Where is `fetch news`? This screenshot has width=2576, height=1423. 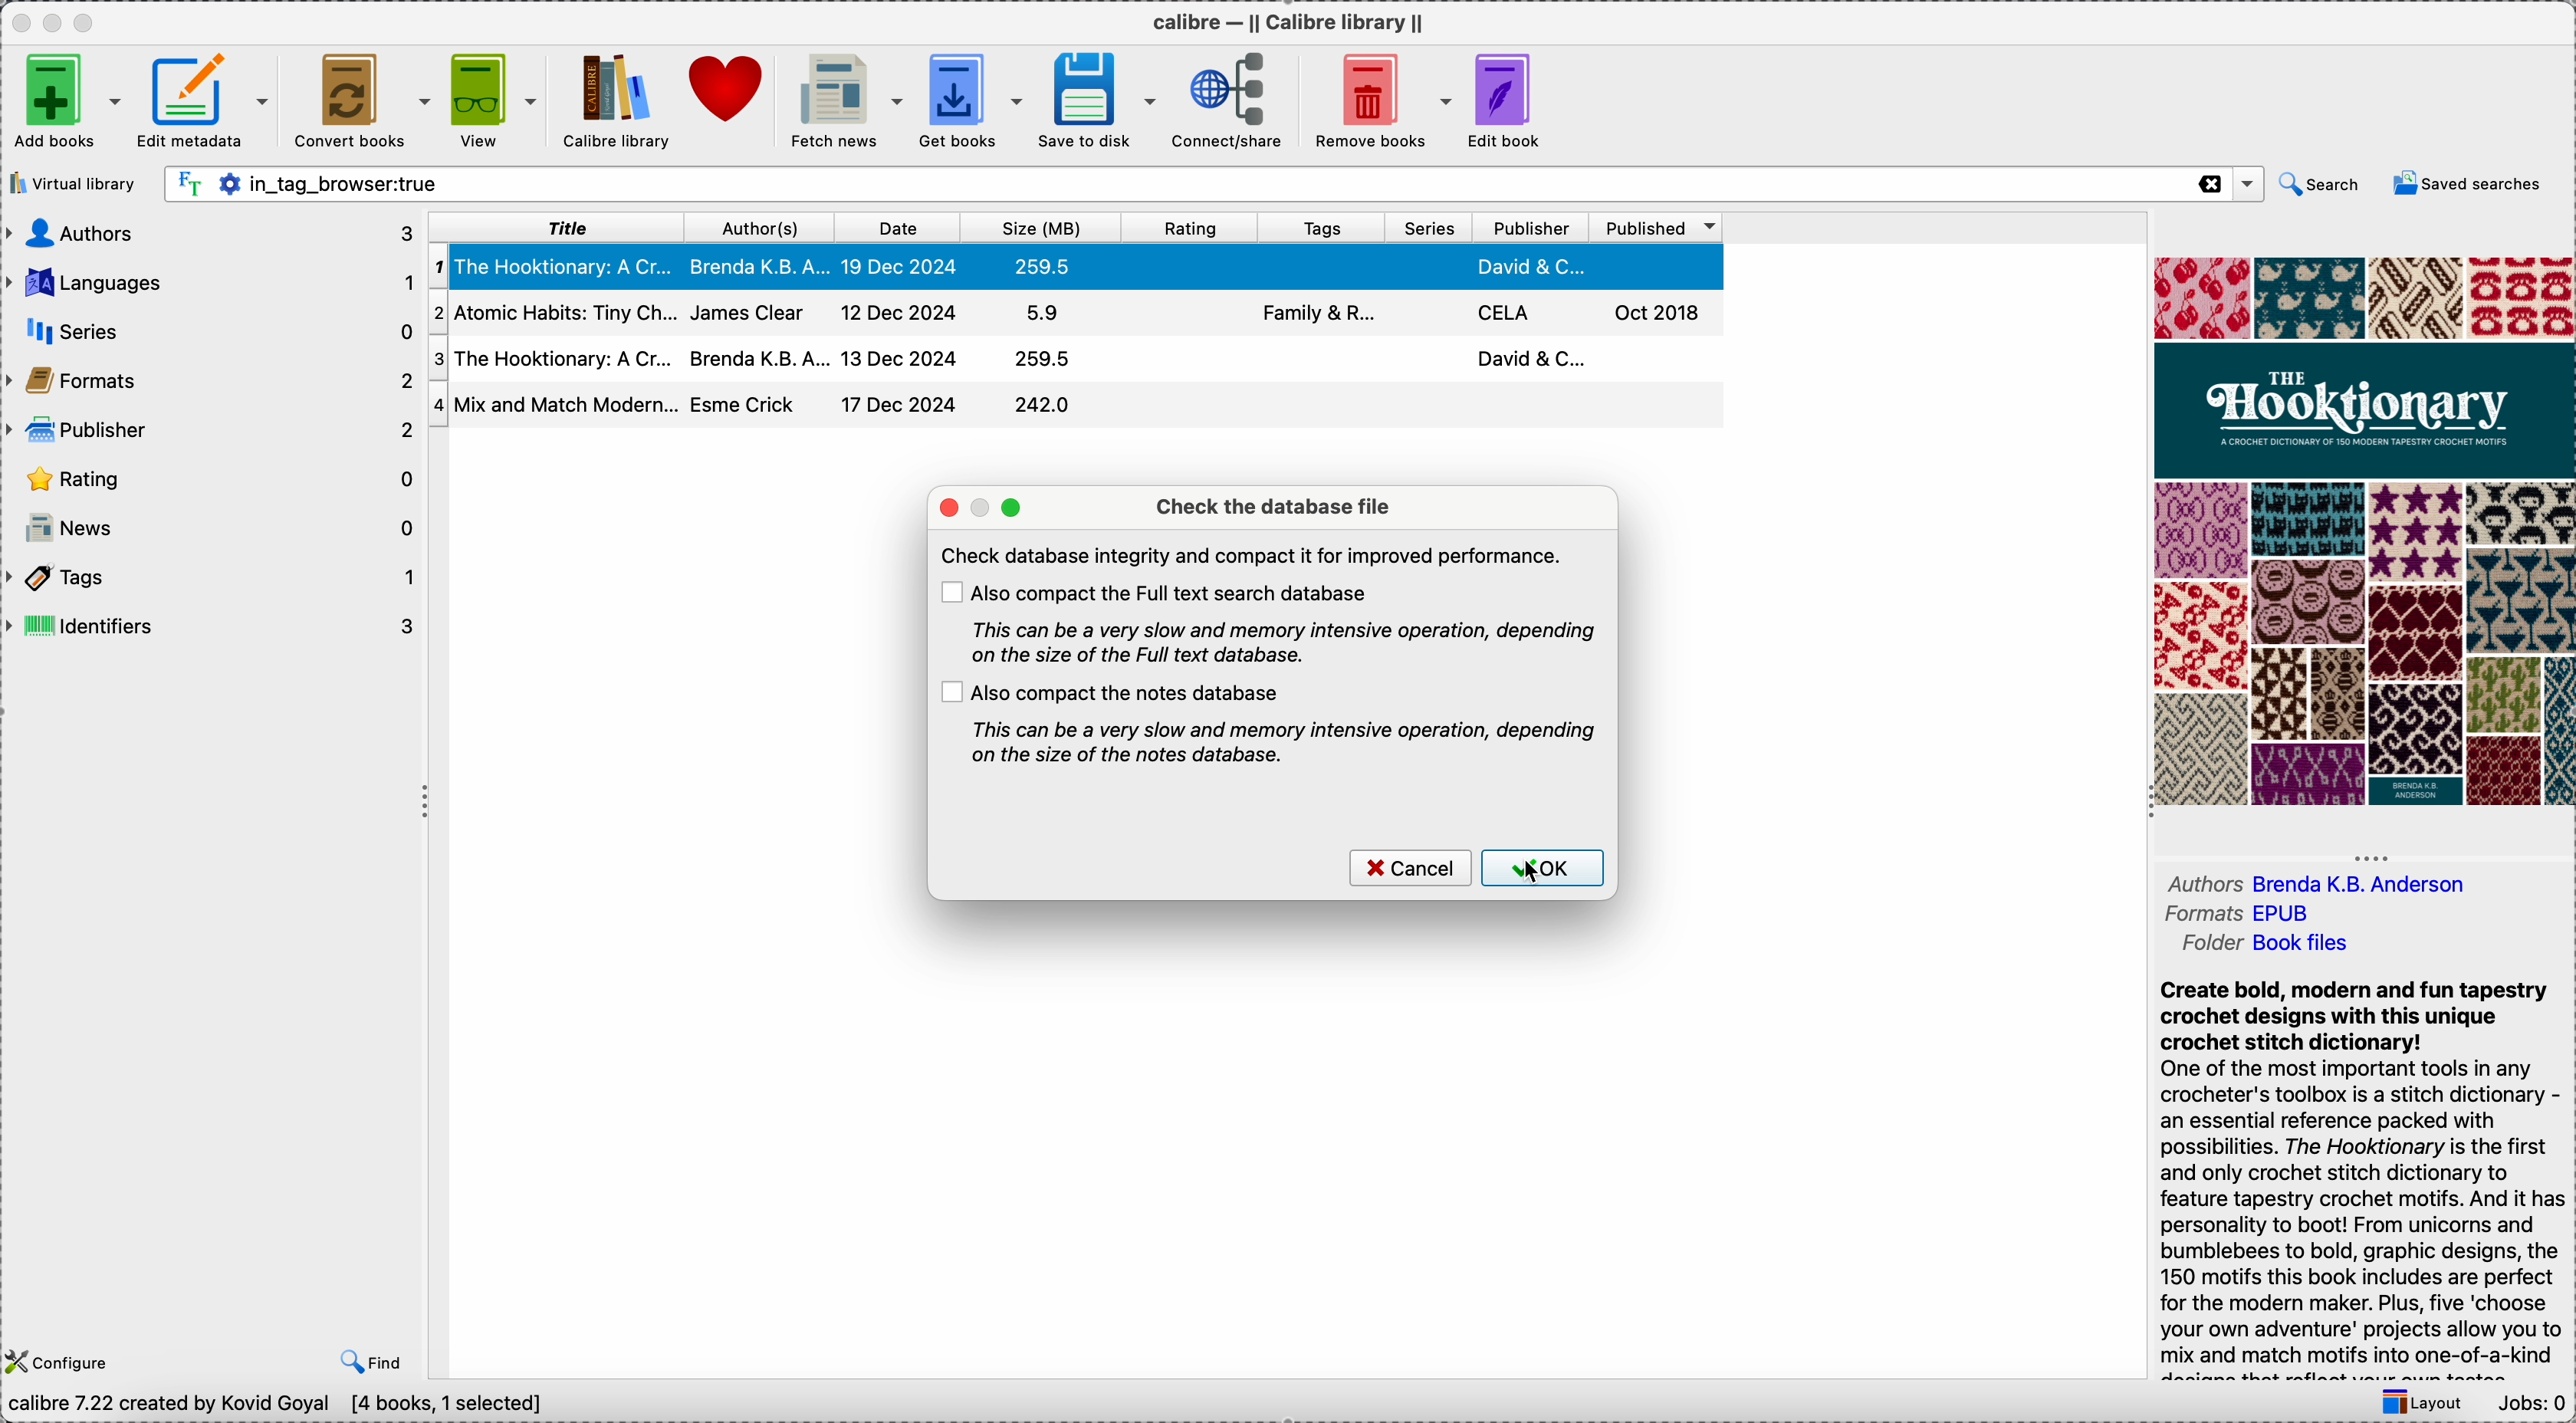
fetch news is located at coordinates (843, 101).